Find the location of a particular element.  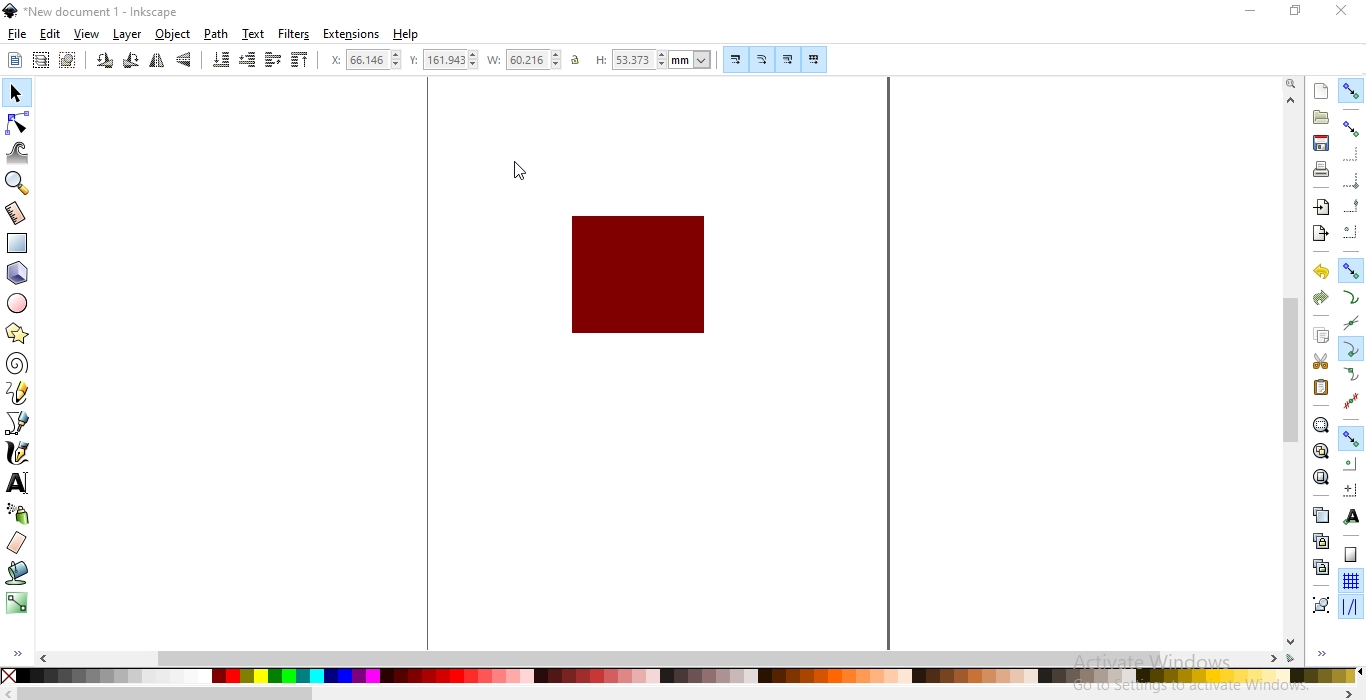

object is located at coordinates (174, 35).